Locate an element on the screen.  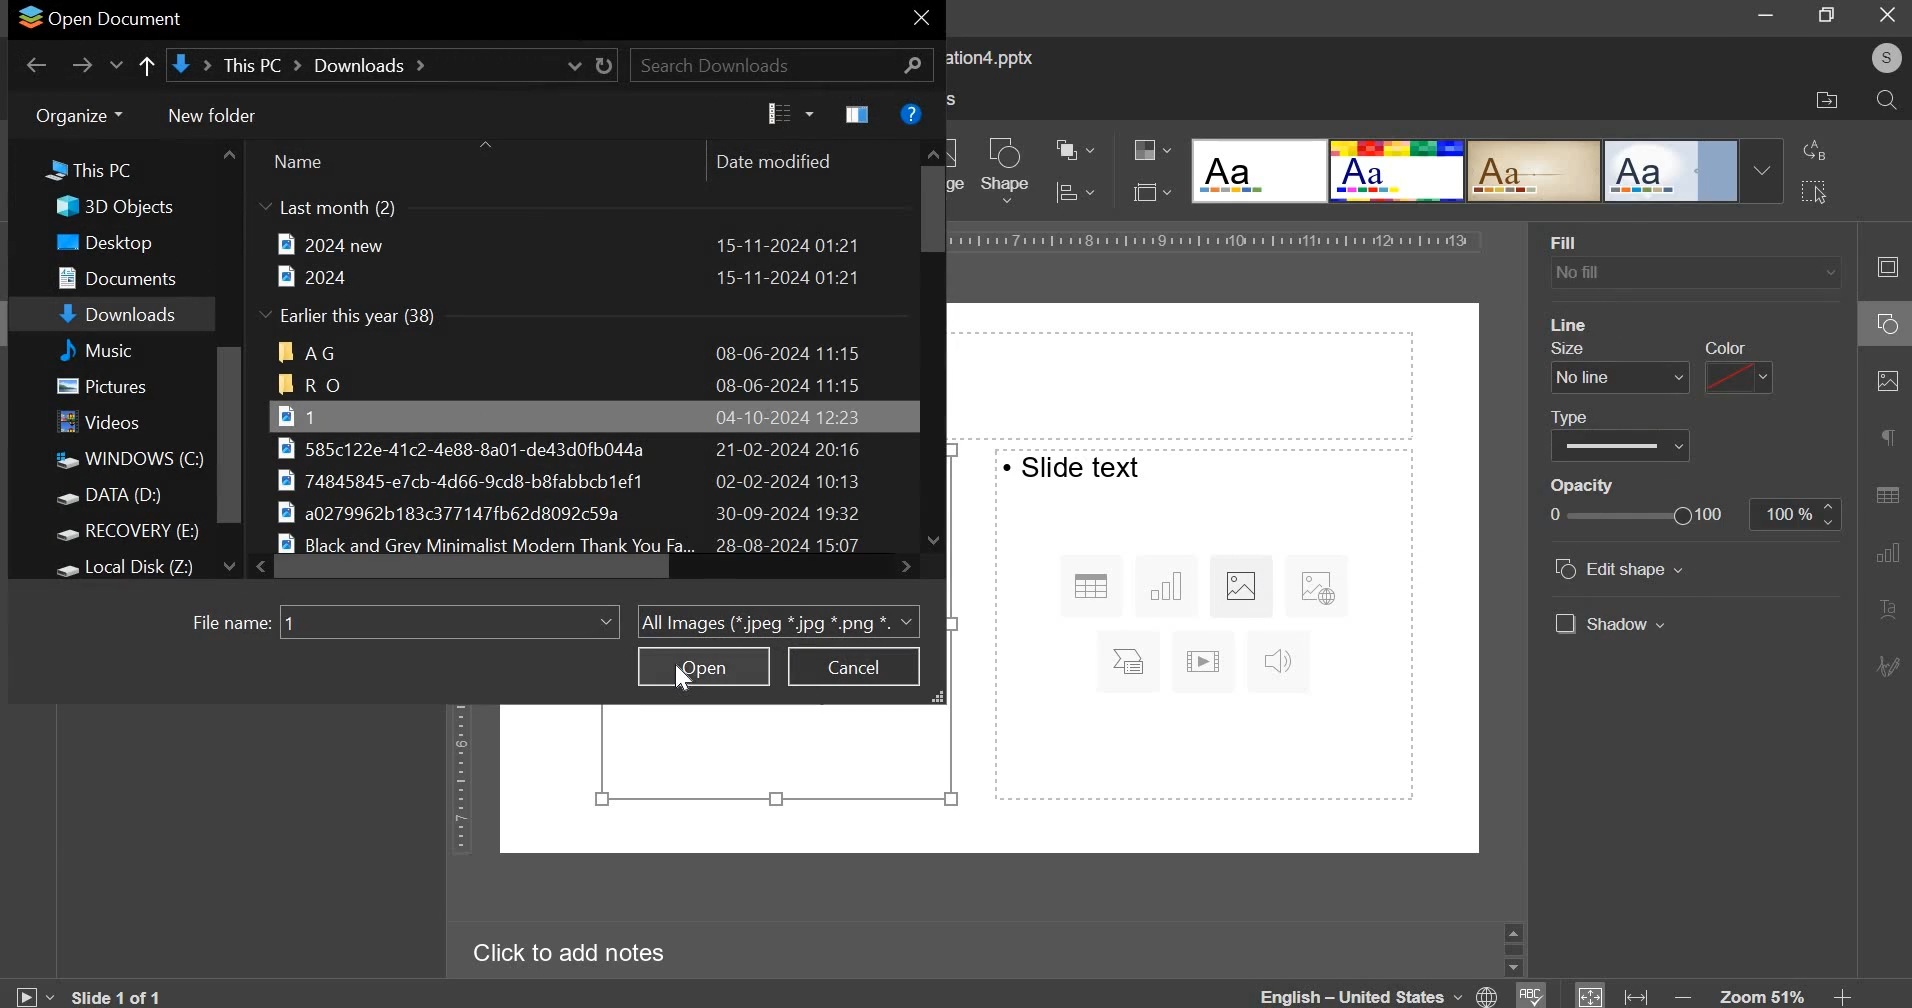
decrease zoom is located at coordinates (1687, 996).